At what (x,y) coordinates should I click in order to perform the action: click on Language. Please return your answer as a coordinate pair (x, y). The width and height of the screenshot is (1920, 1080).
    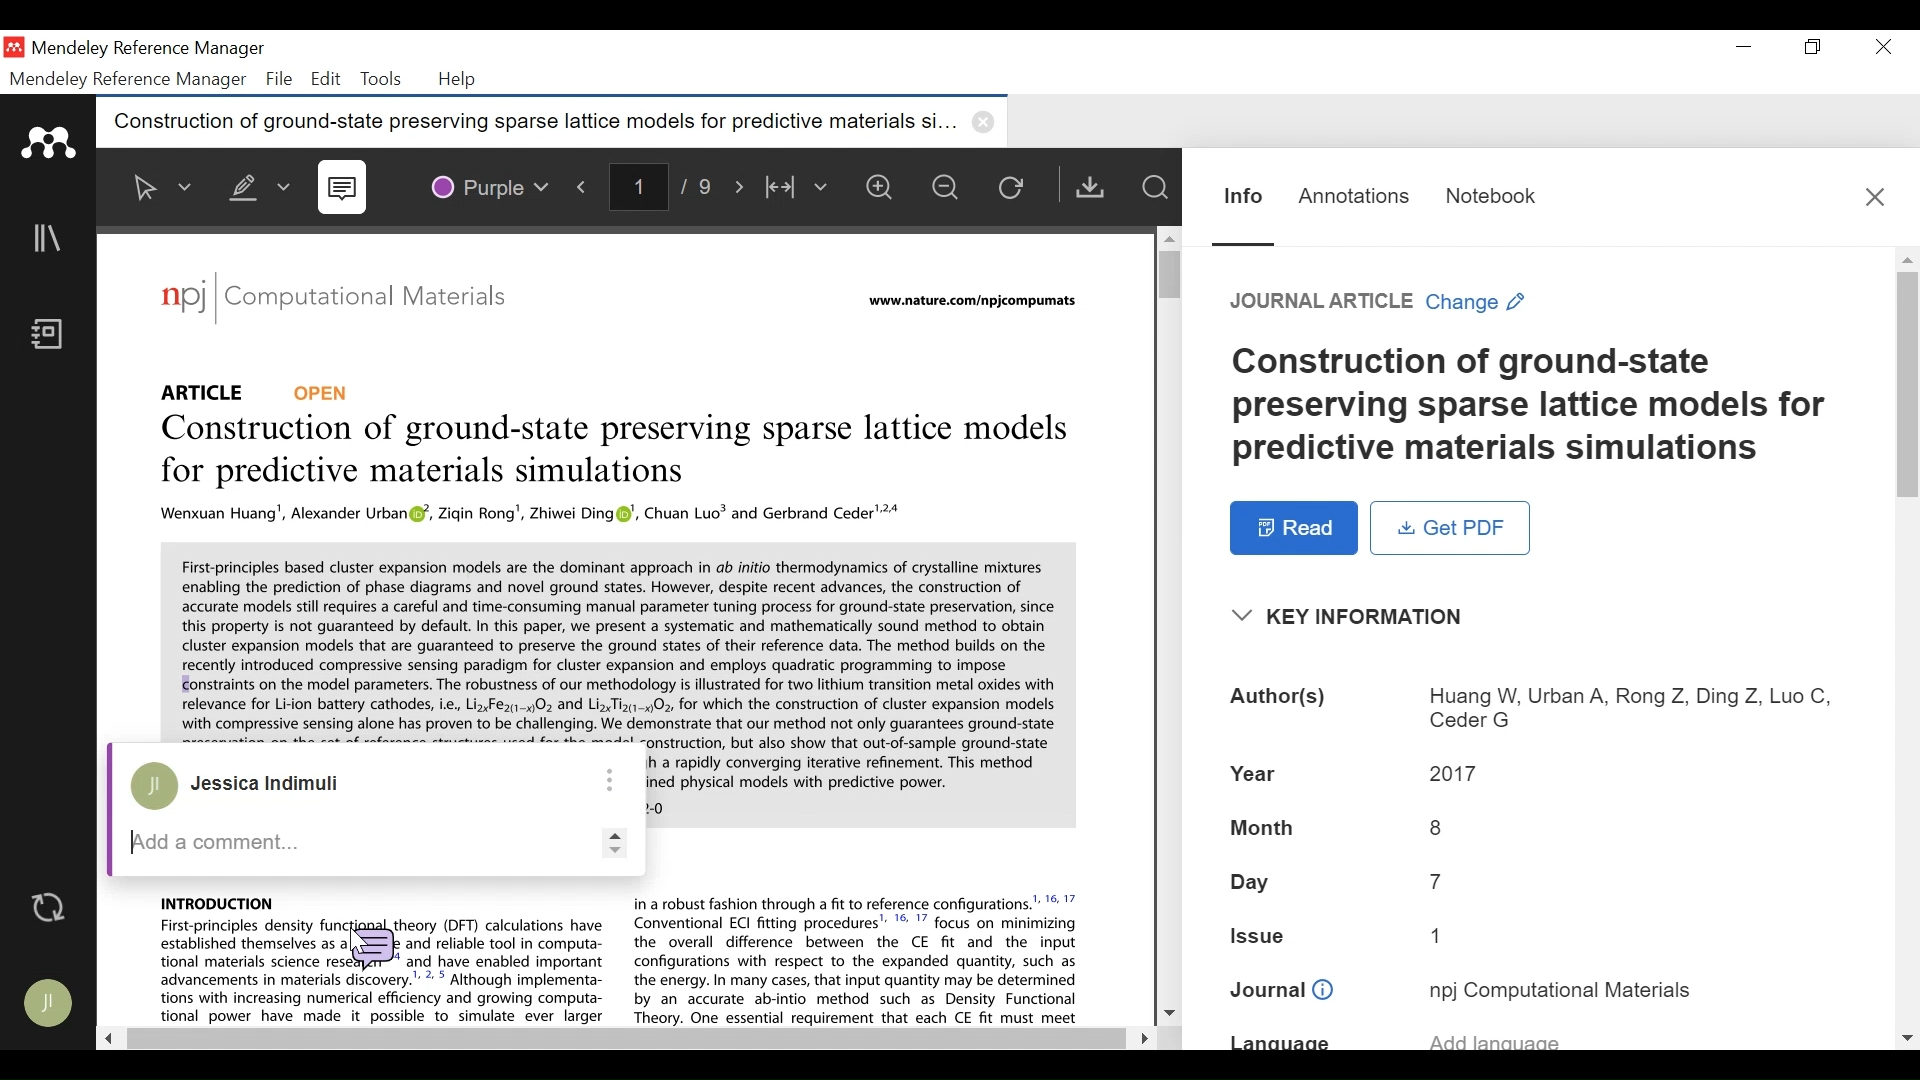
    Looking at the image, I should click on (1535, 1040).